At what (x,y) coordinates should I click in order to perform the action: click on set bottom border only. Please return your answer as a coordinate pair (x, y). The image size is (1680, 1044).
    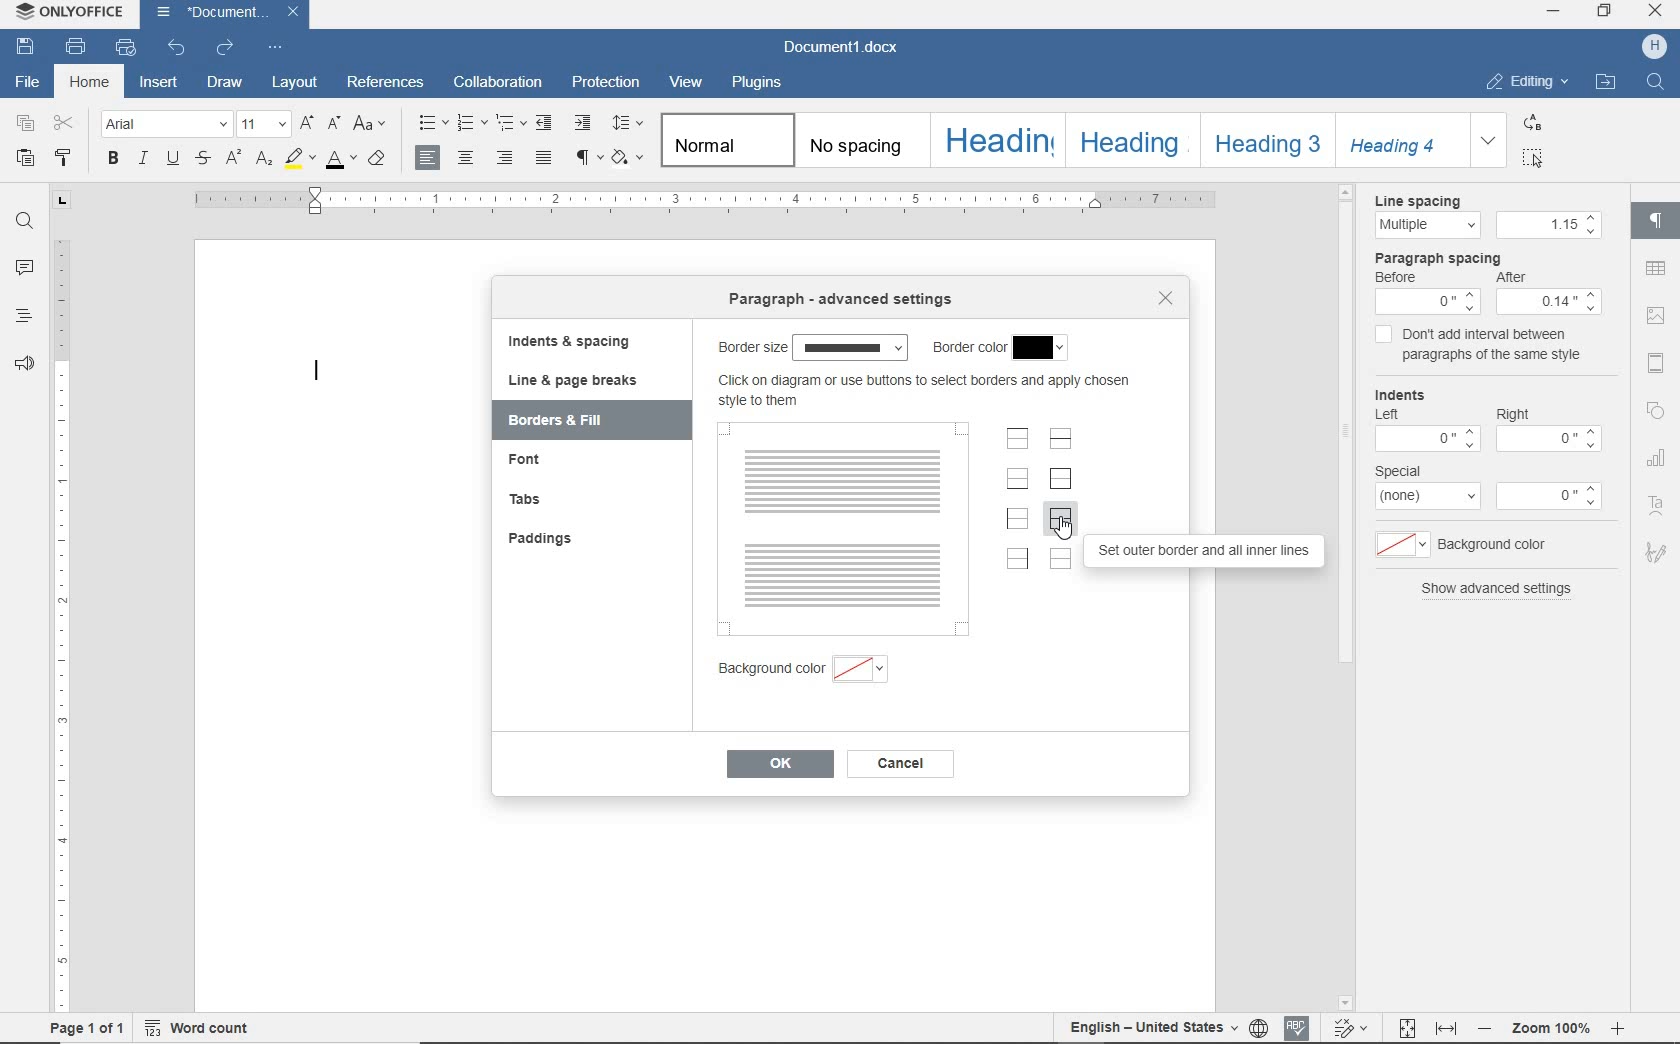
    Looking at the image, I should click on (1018, 481).